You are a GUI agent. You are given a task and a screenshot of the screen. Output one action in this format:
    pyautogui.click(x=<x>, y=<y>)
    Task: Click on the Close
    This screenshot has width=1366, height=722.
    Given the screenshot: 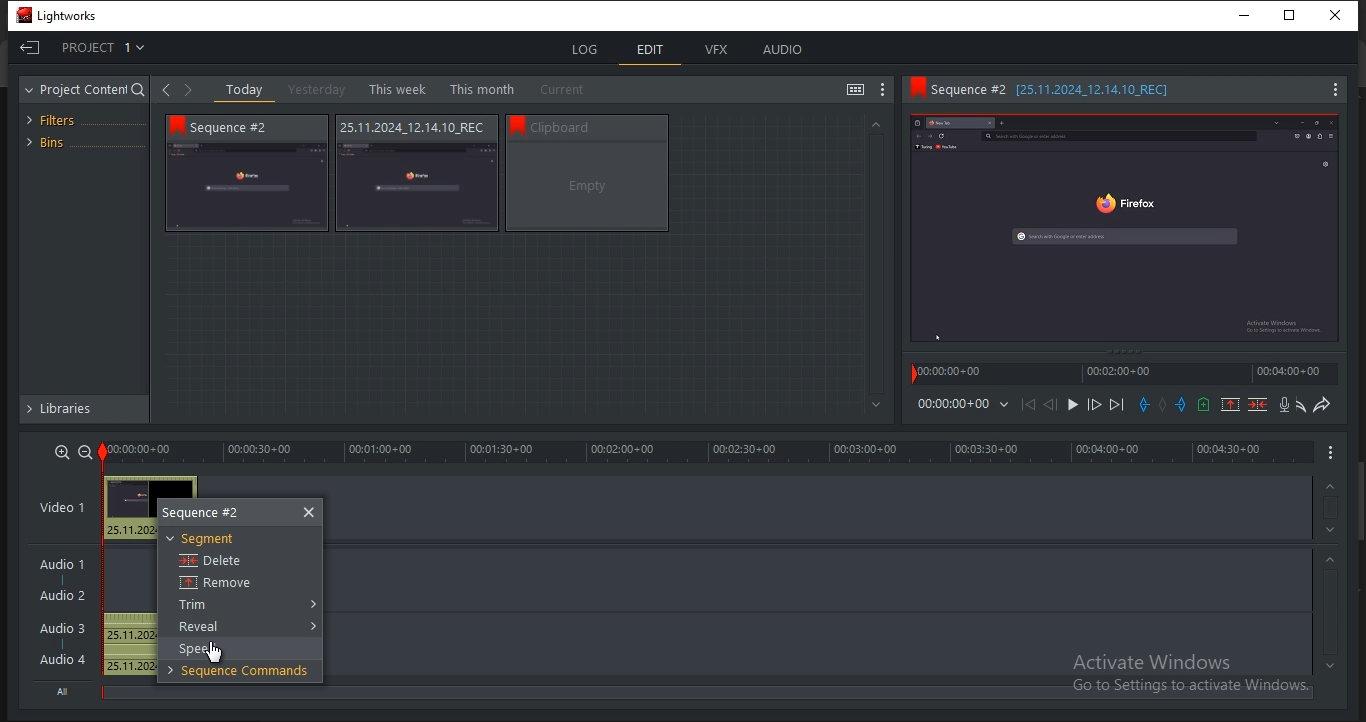 What is the action you would take?
    pyautogui.click(x=1339, y=14)
    